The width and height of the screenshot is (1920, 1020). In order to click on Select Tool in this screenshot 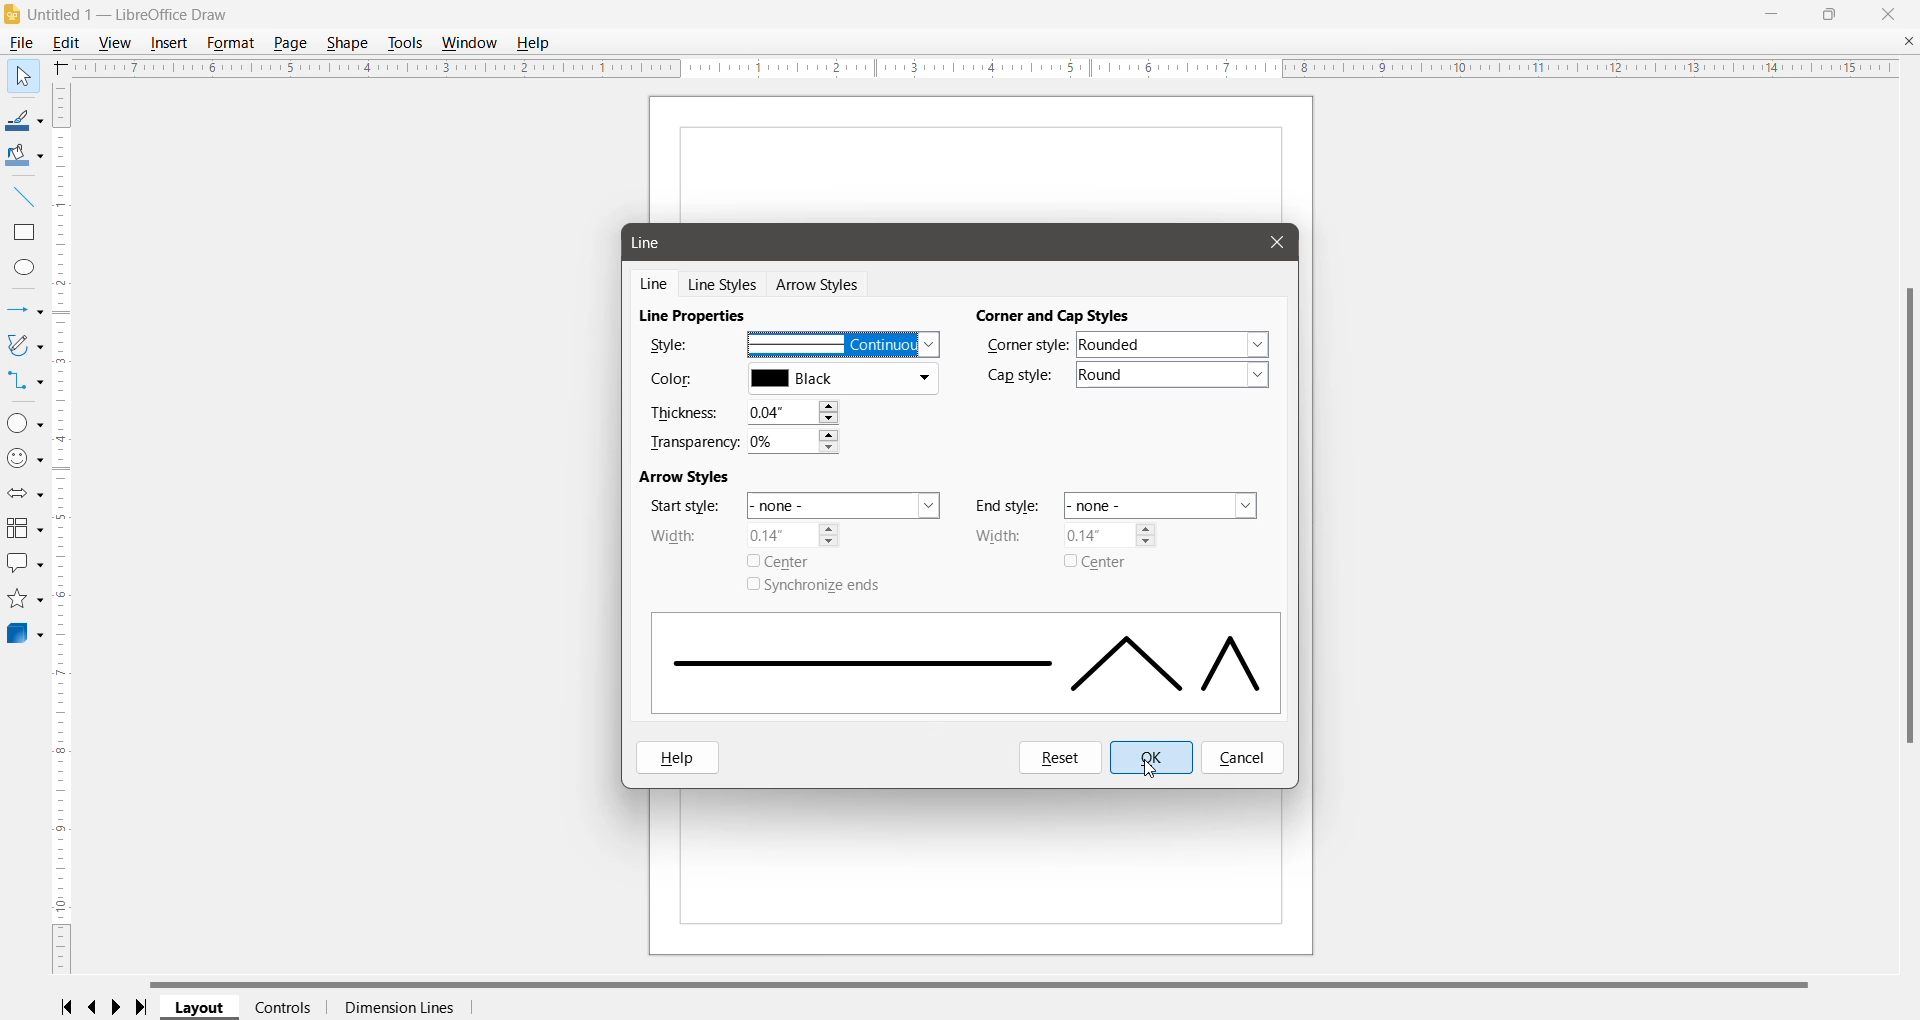, I will do `click(25, 76)`.